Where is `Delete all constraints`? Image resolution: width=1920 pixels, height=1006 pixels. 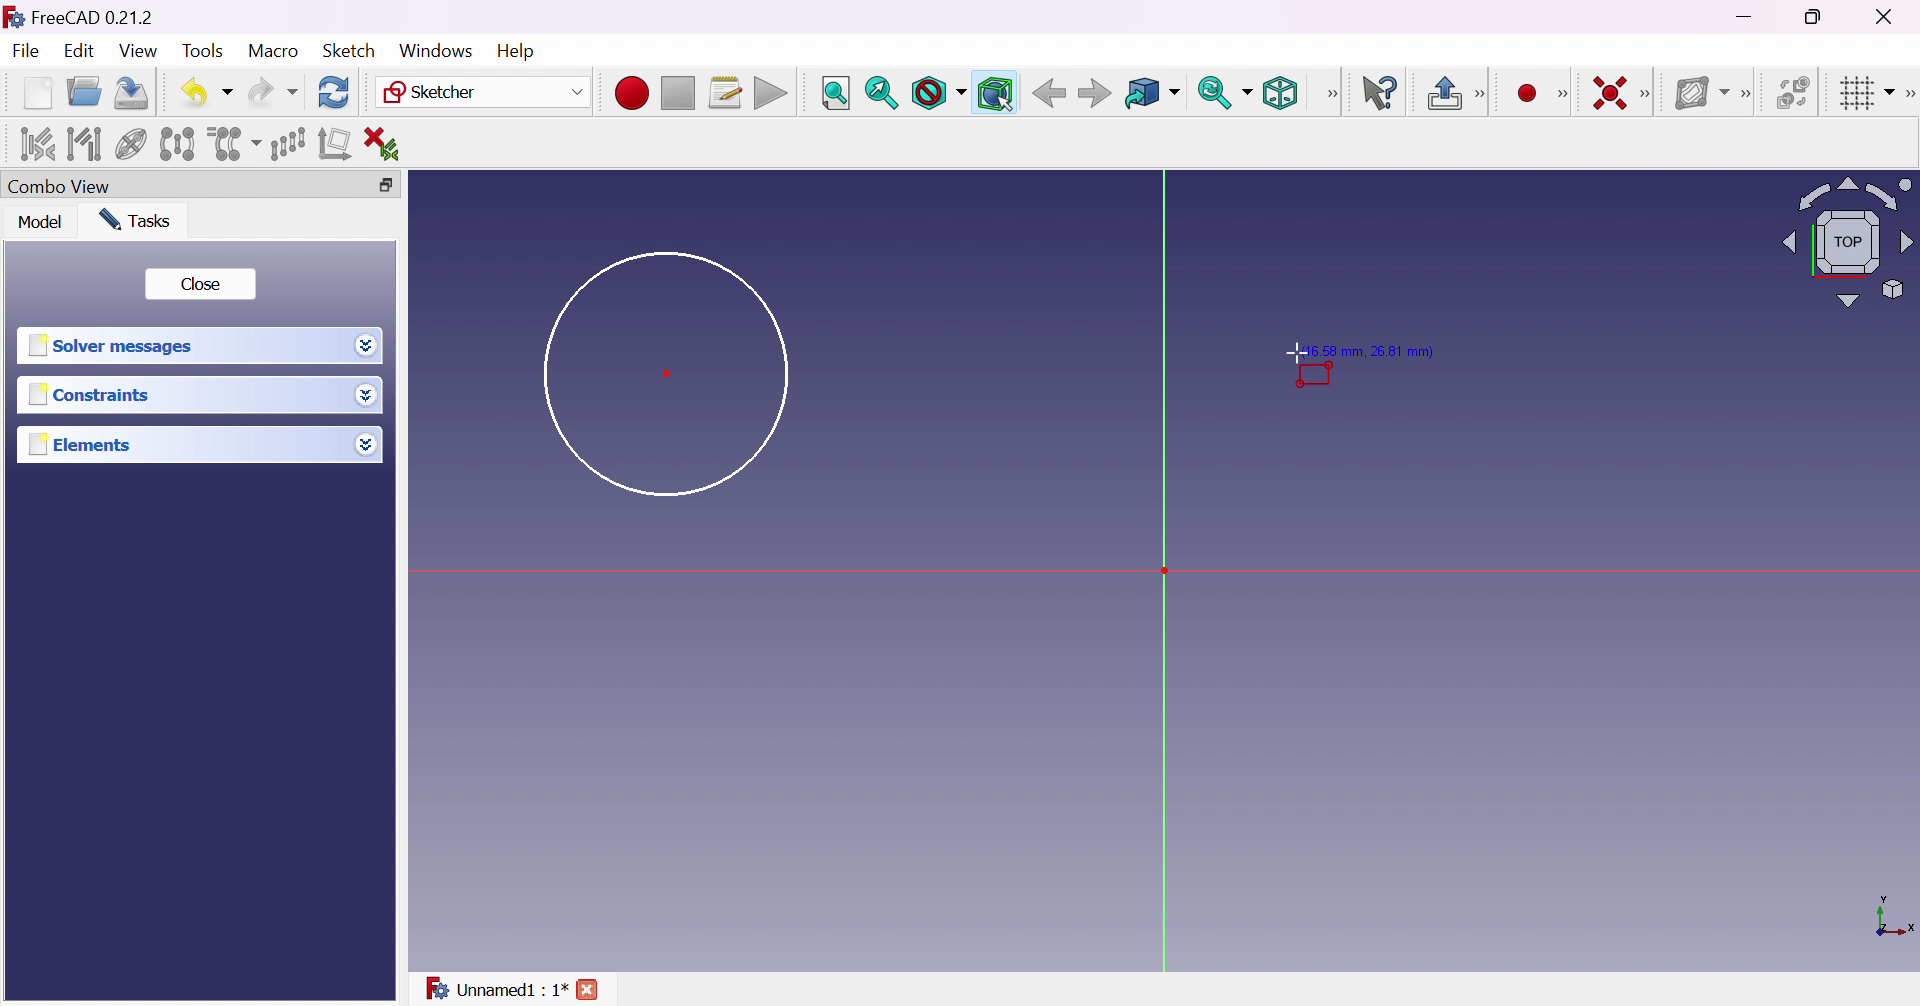
Delete all constraints is located at coordinates (388, 144).